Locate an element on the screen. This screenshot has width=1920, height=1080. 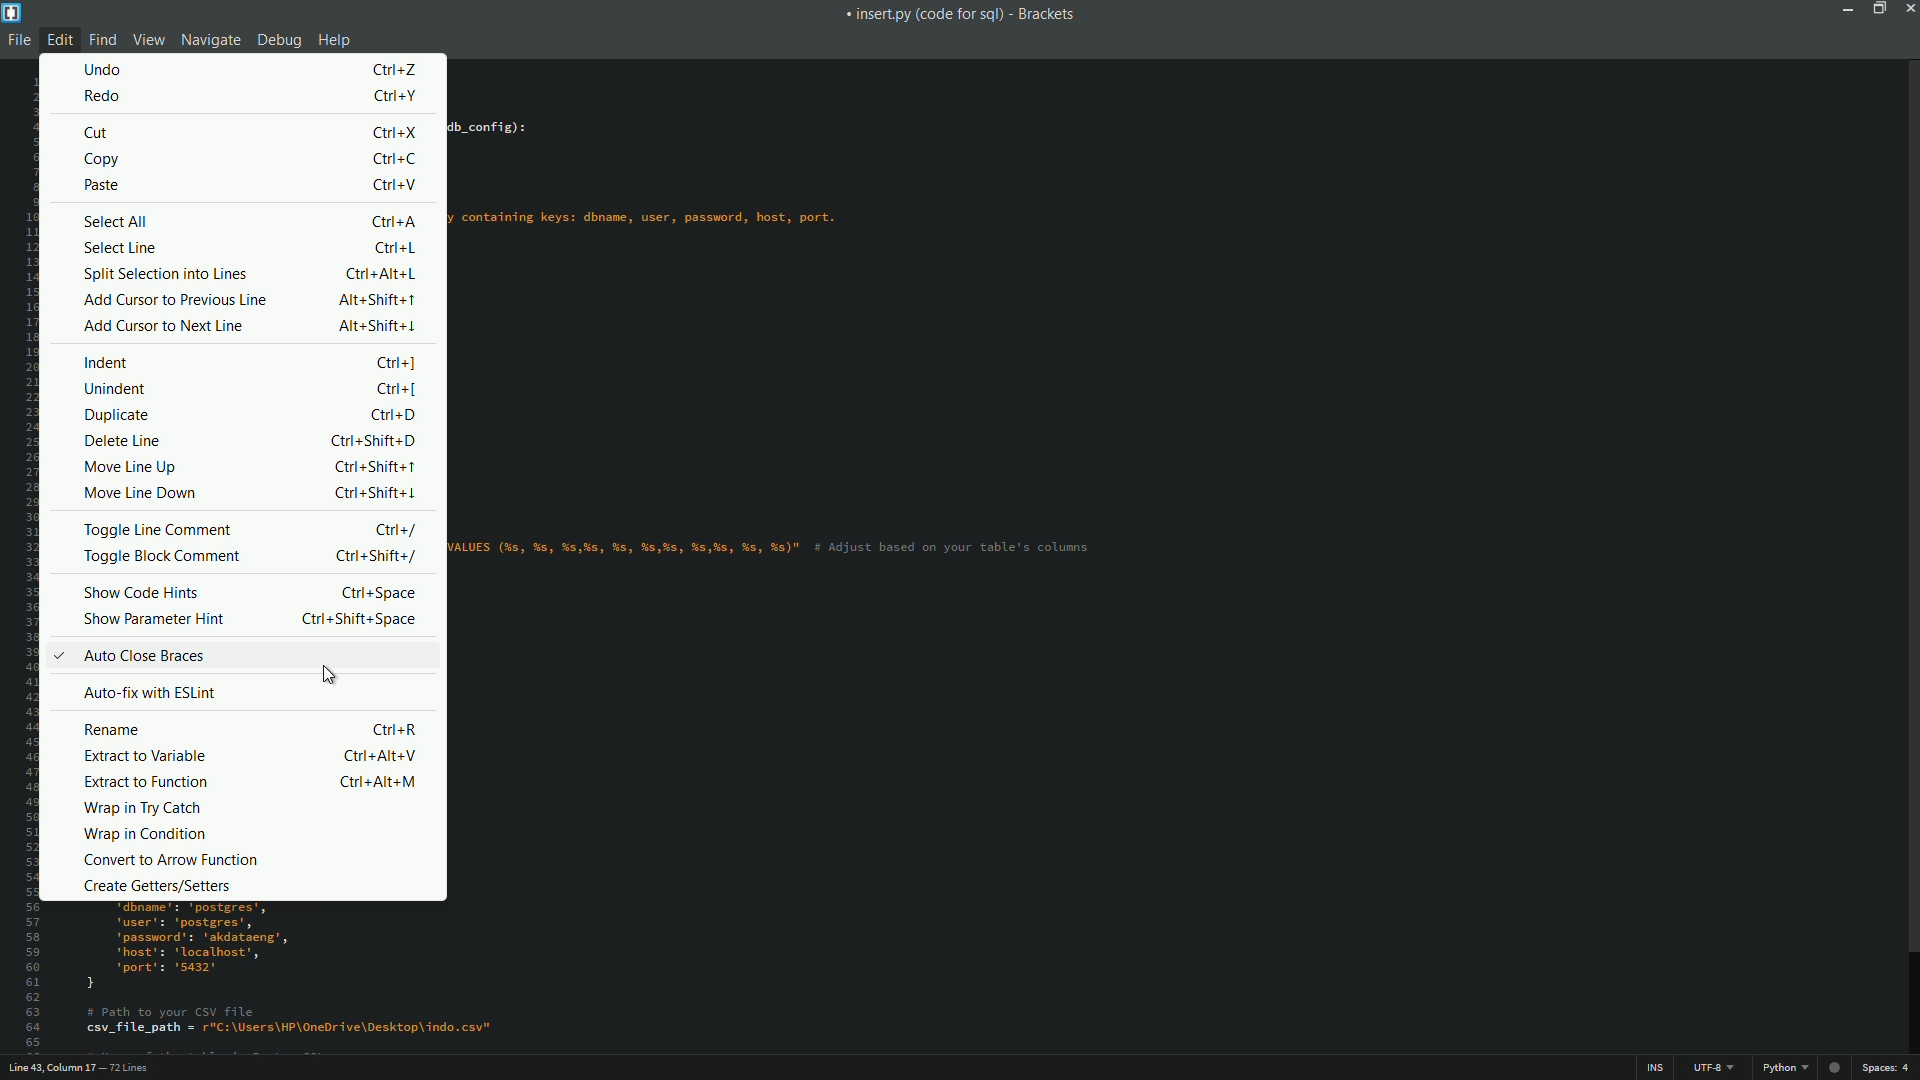
move line down is located at coordinates (145, 493).